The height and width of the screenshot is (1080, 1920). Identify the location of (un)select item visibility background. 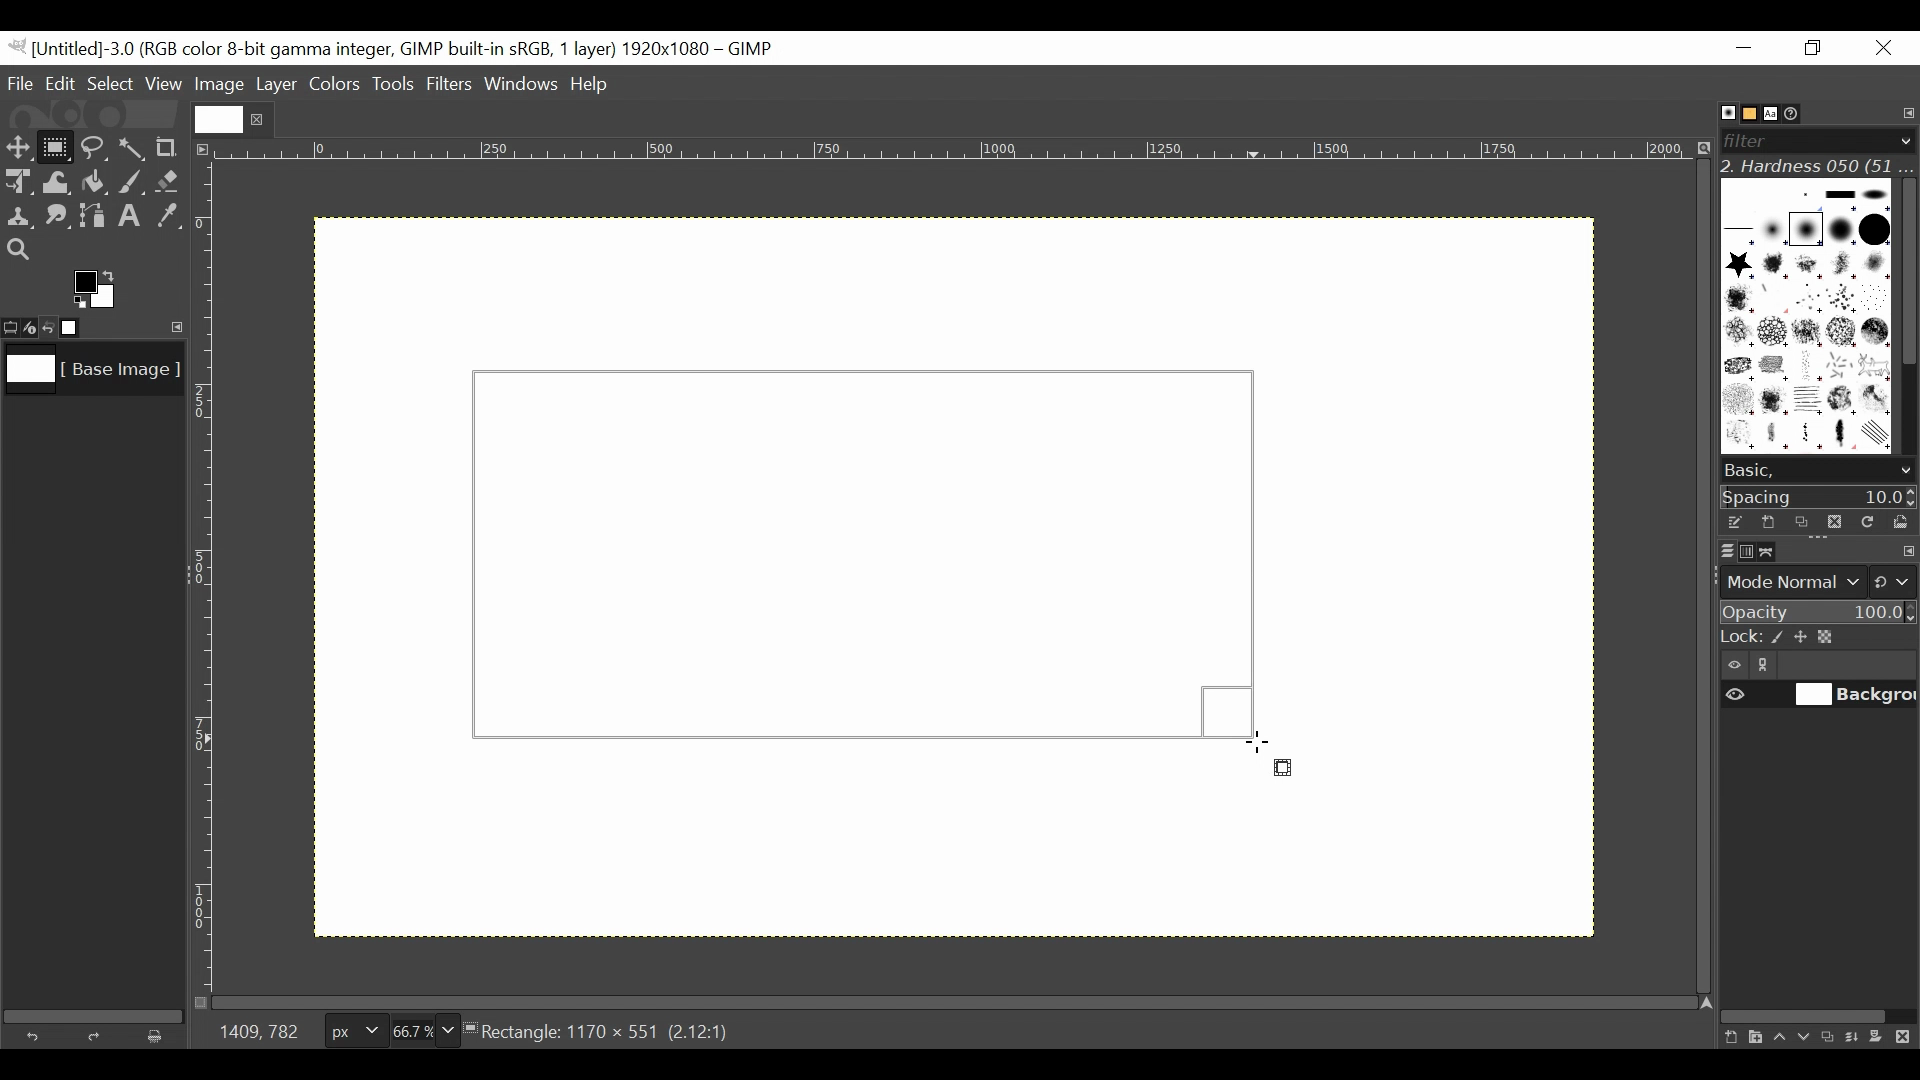
(1819, 697).